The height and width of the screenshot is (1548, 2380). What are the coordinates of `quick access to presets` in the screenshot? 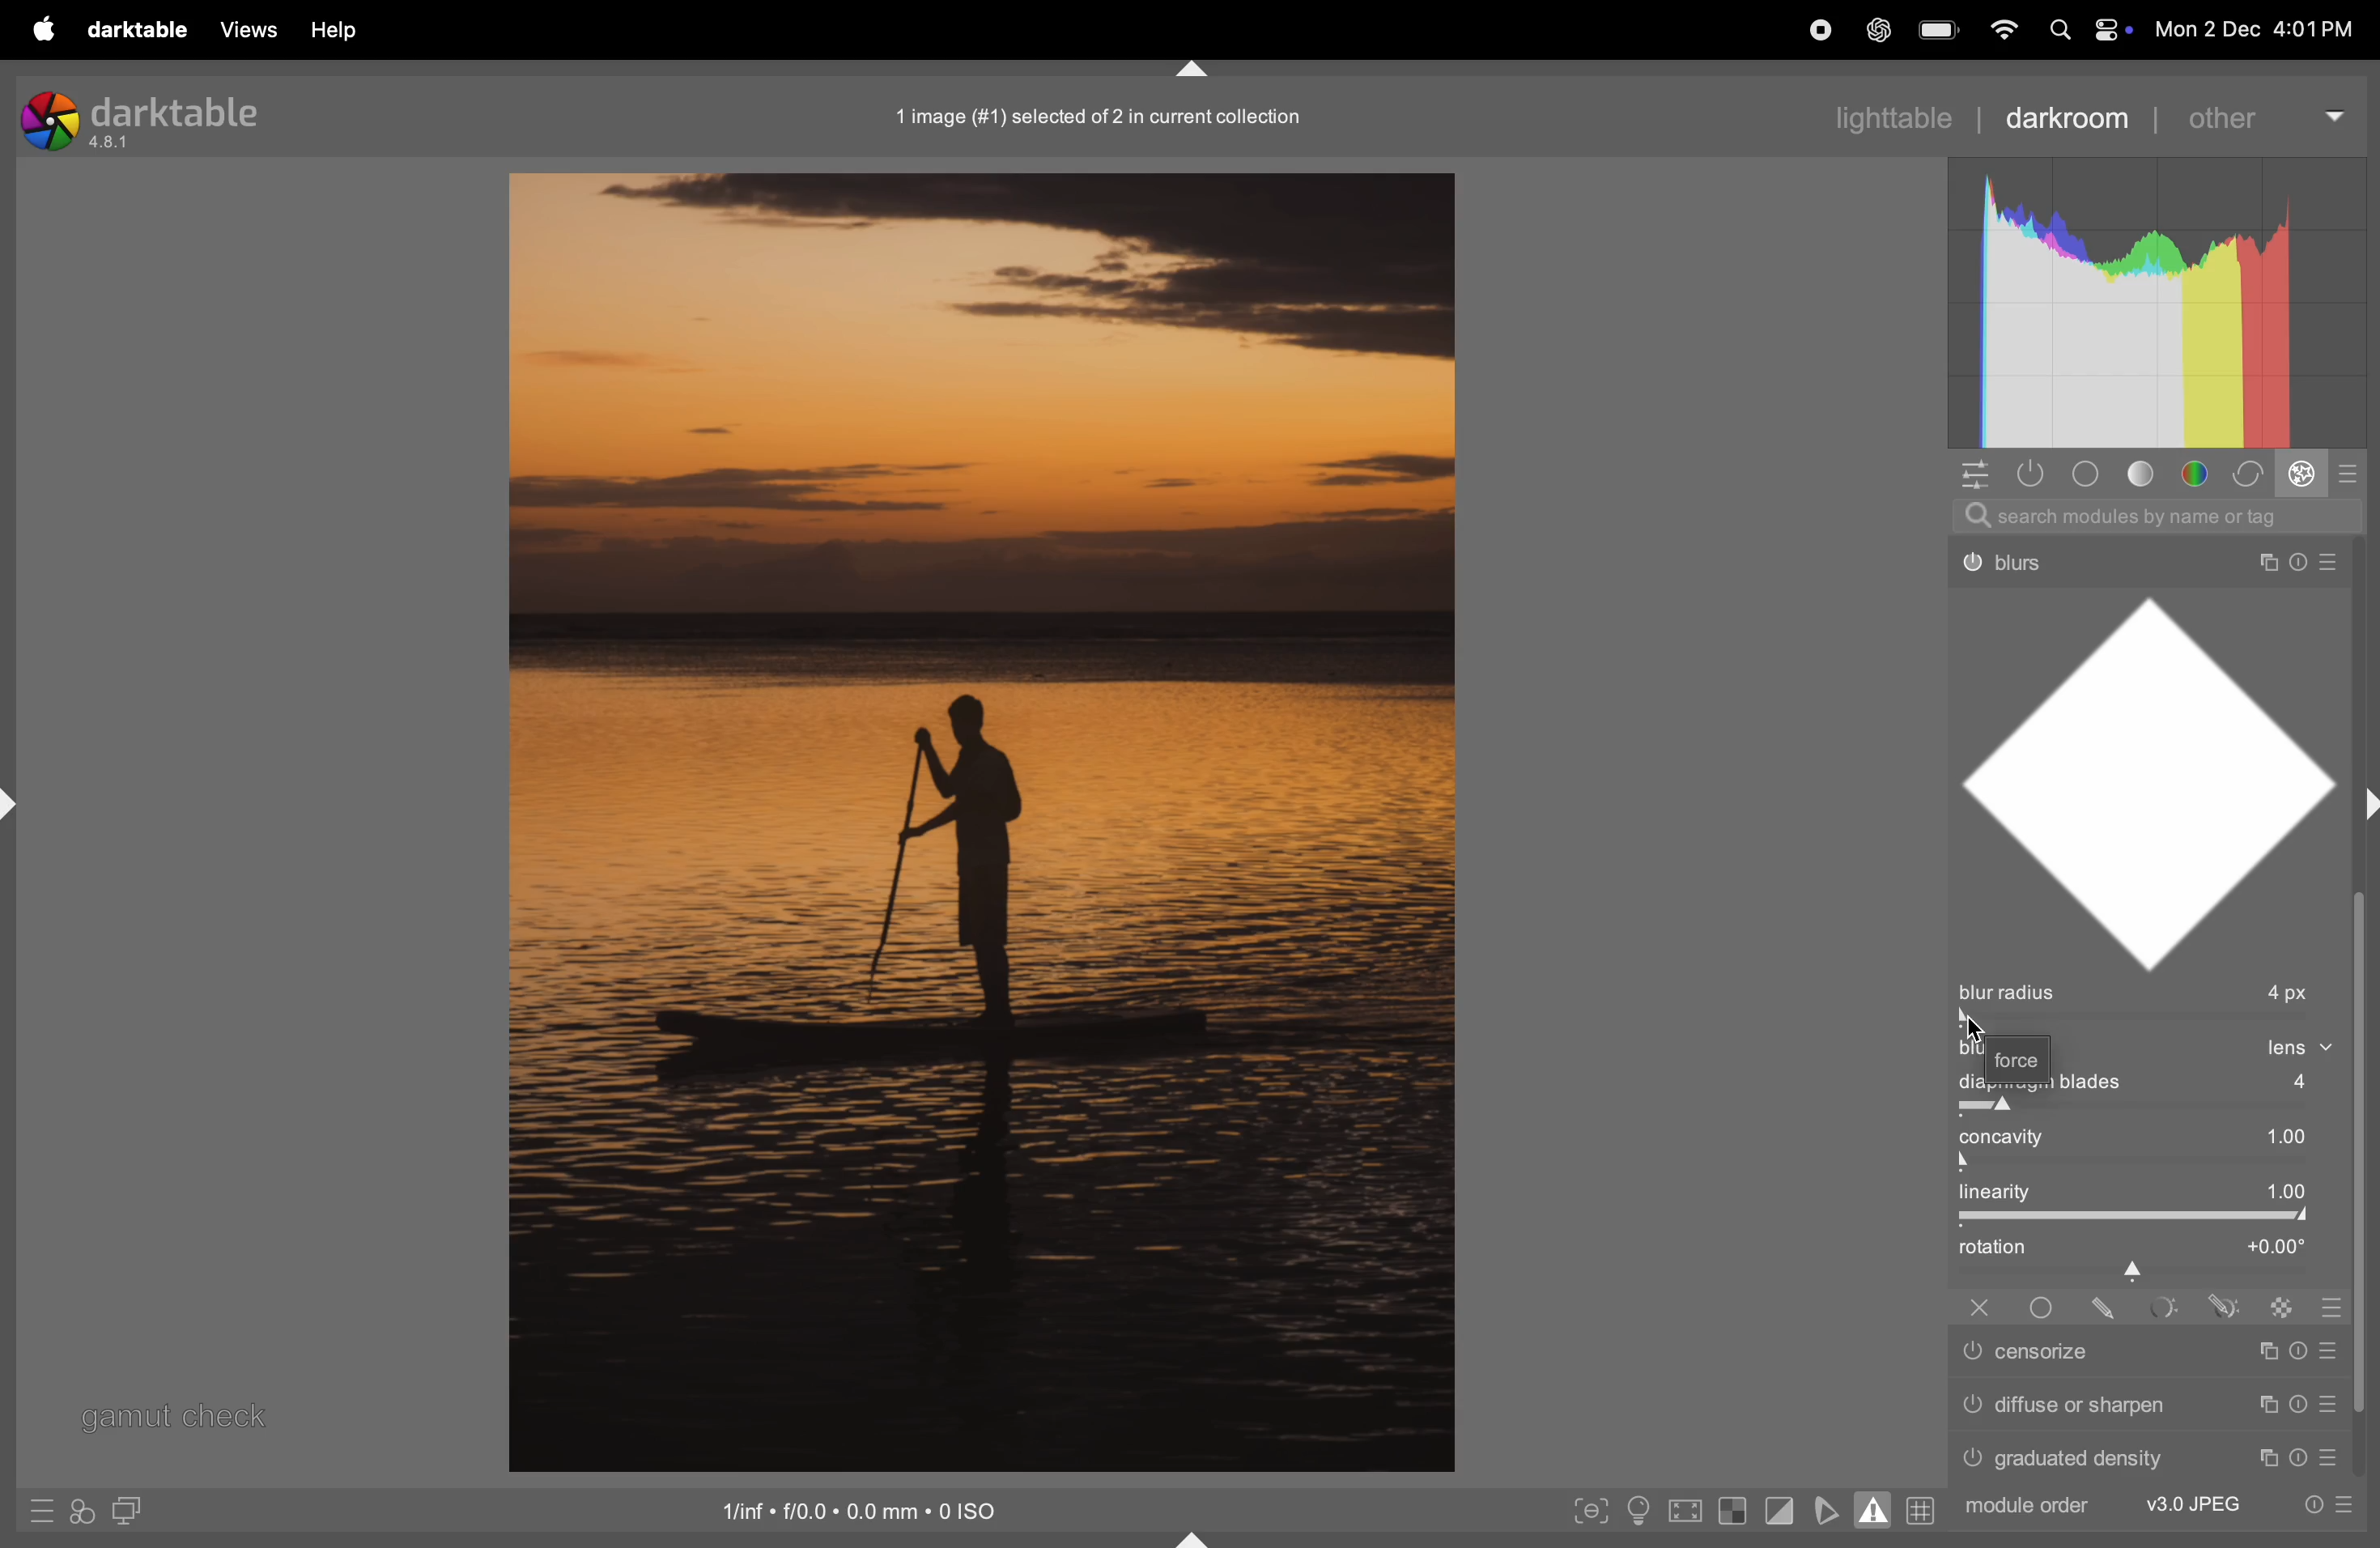 It's located at (44, 1513).